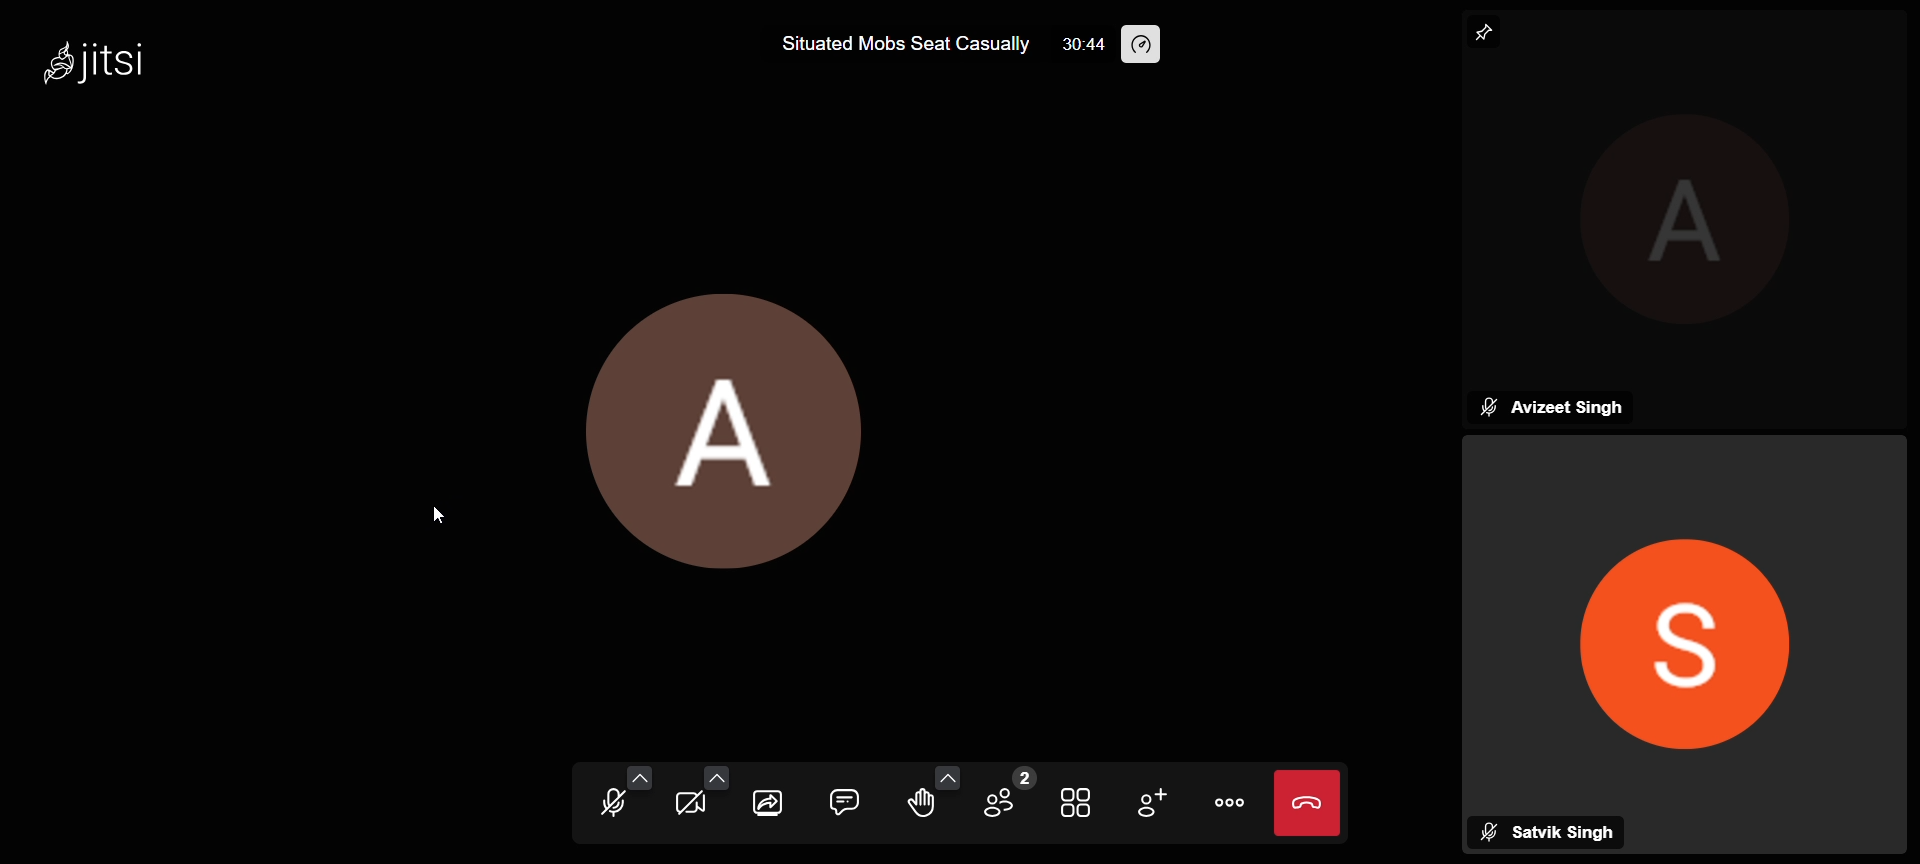  I want to click on start video, so click(689, 805).